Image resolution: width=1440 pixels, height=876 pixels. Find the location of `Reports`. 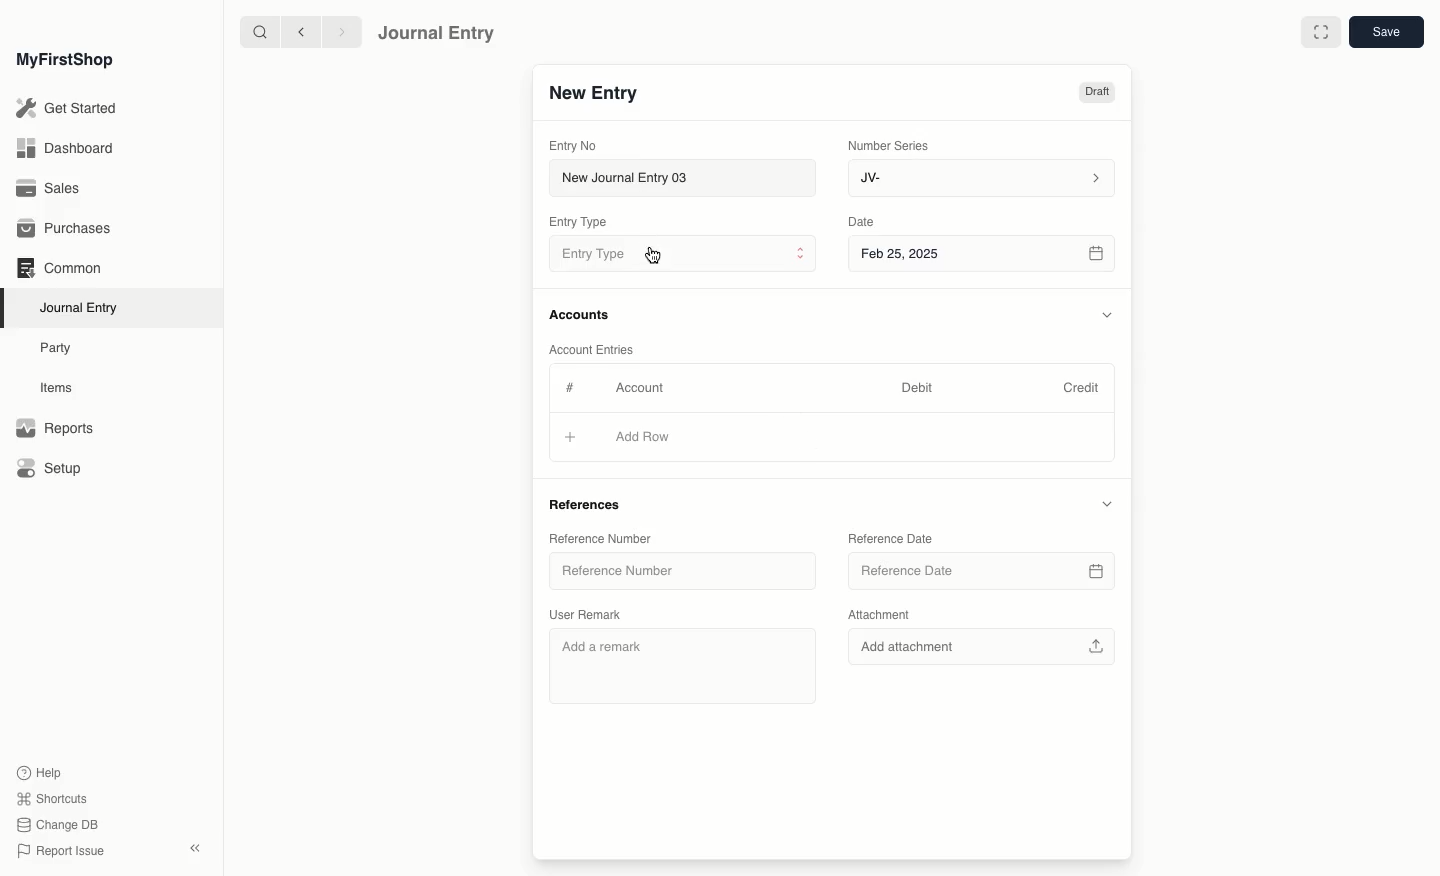

Reports is located at coordinates (54, 429).